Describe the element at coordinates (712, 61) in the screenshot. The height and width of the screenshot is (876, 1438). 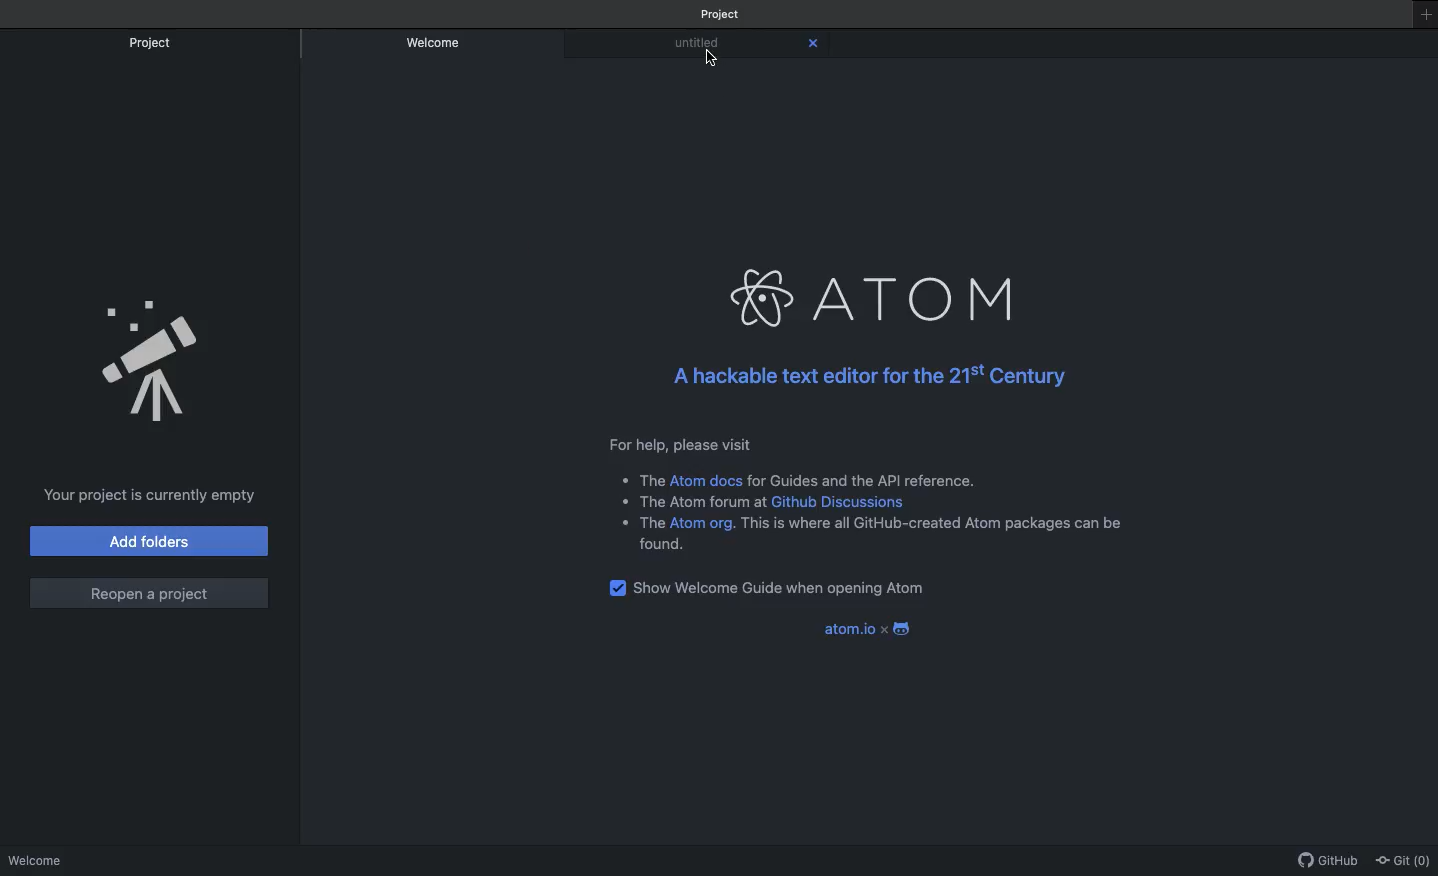
I see `cursor` at that location.